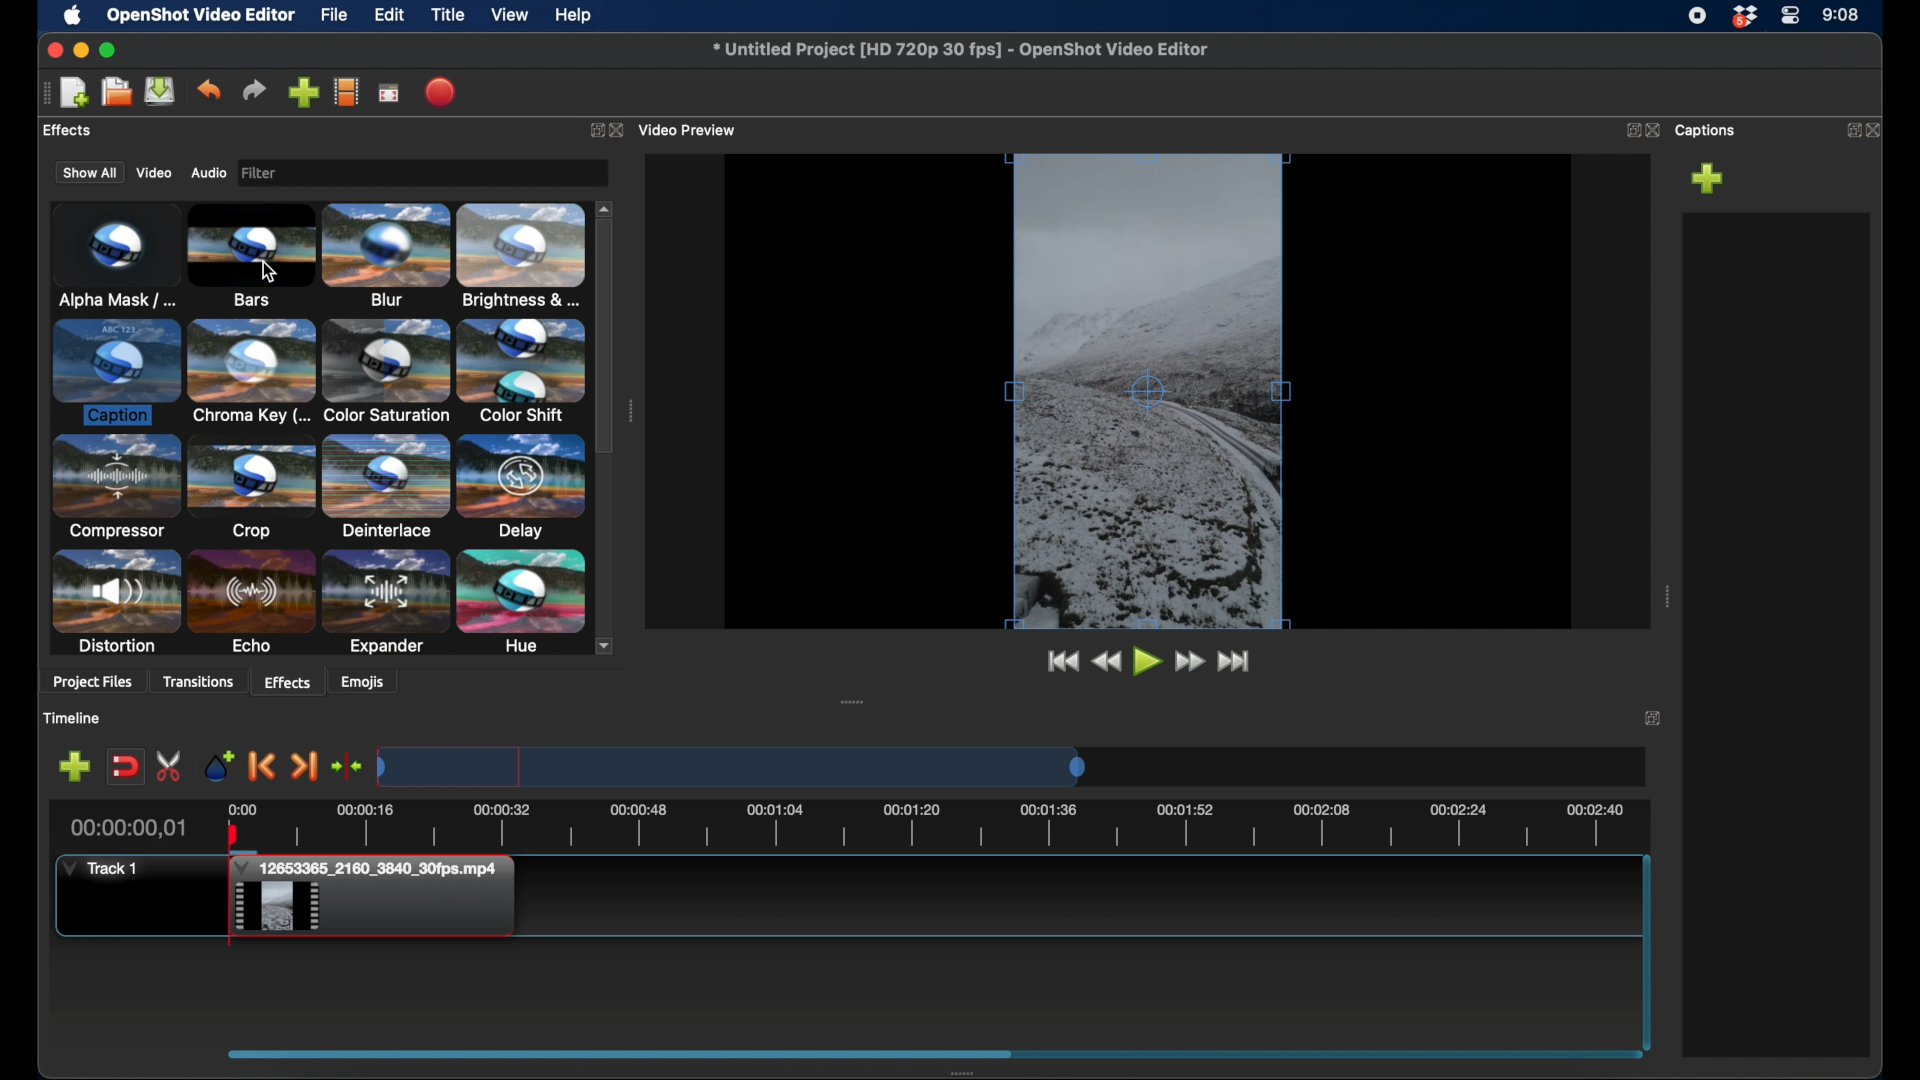 The height and width of the screenshot is (1080, 1920). I want to click on close, so click(1653, 130).